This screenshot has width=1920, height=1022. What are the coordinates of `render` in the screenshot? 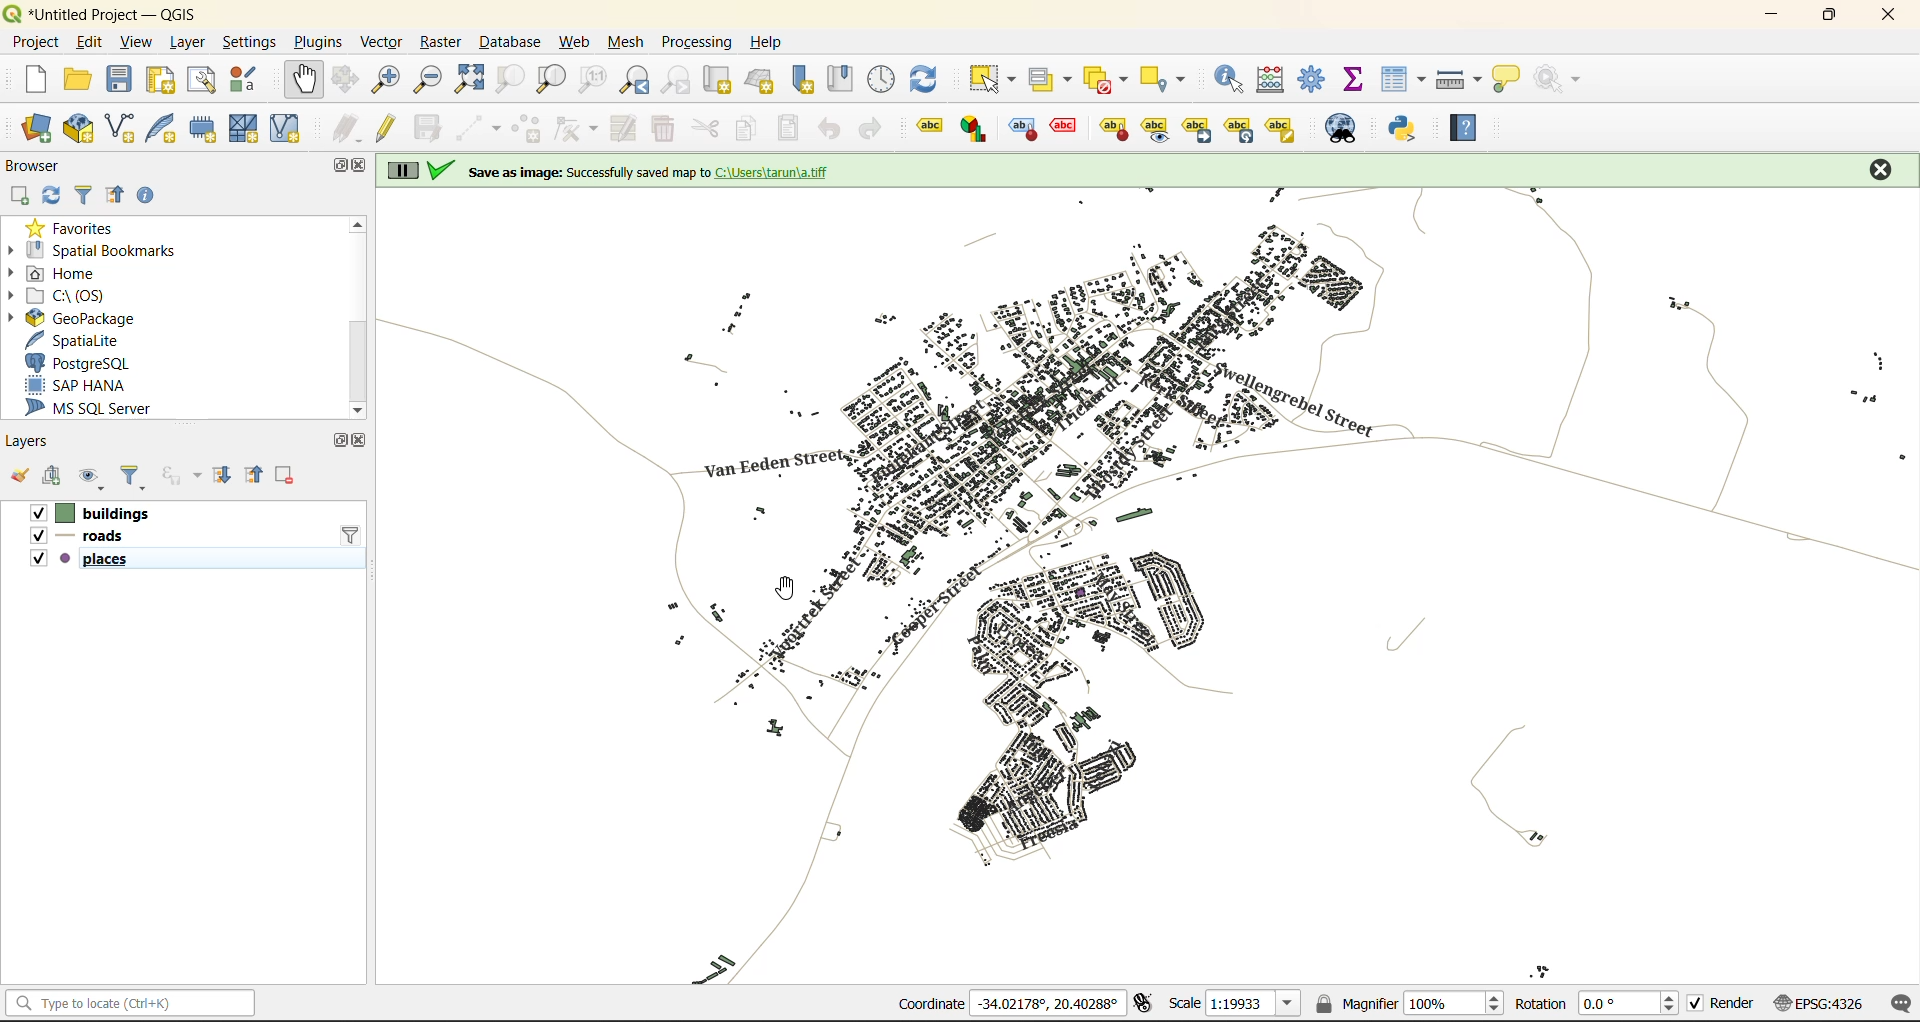 It's located at (1717, 1007).